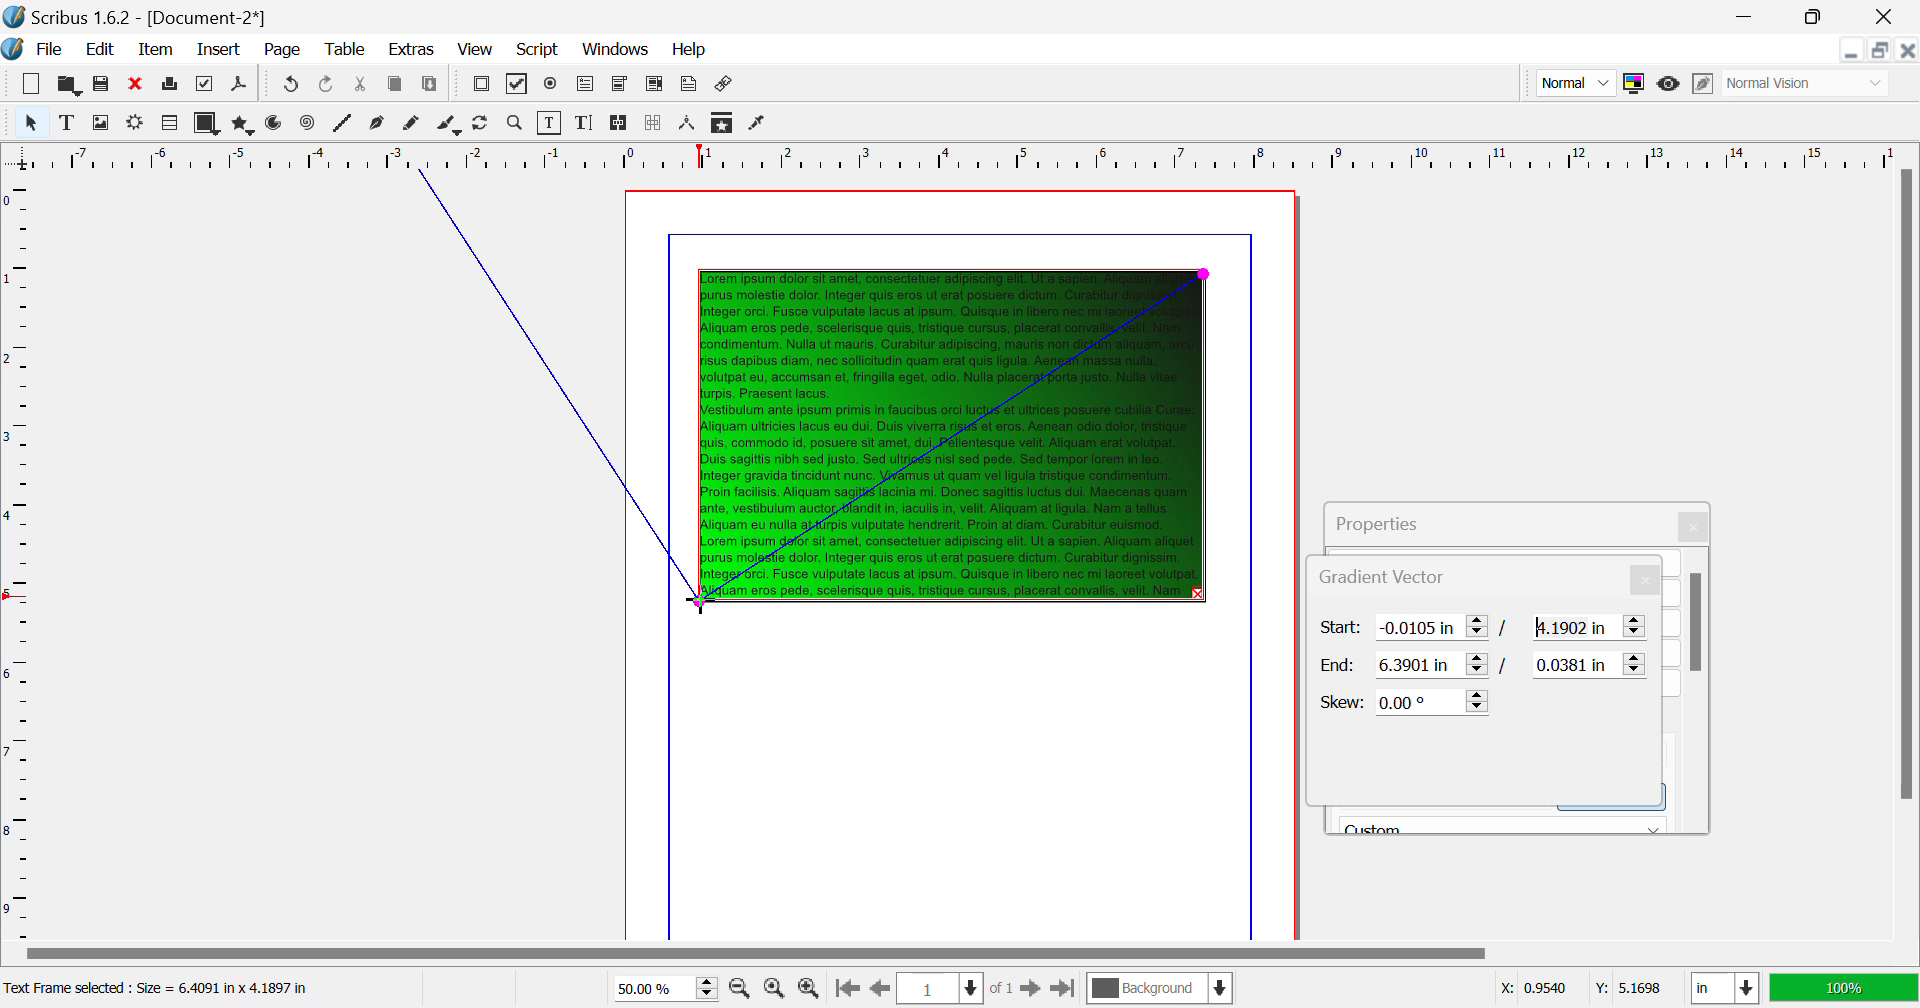 This screenshot has height=1008, width=1920. What do you see at coordinates (689, 125) in the screenshot?
I see `Measurements` at bounding box center [689, 125].